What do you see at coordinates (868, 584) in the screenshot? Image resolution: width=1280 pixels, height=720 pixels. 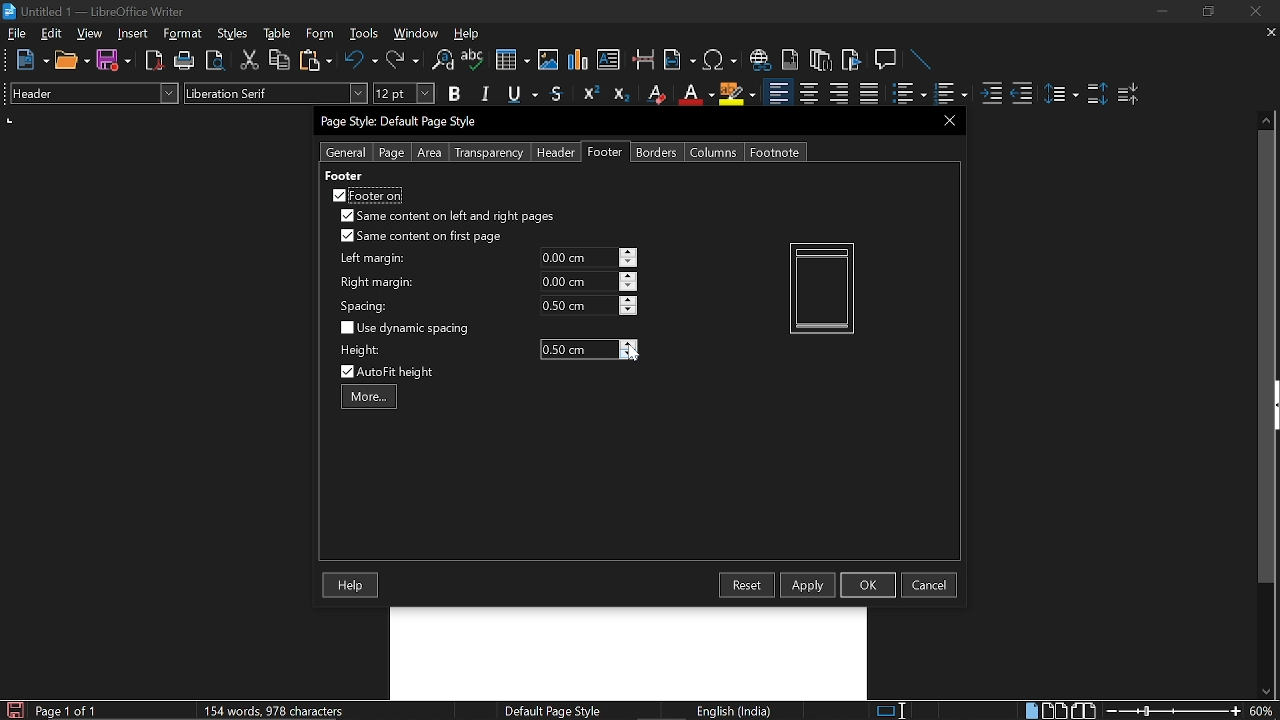 I see `Ok` at bounding box center [868, 584].